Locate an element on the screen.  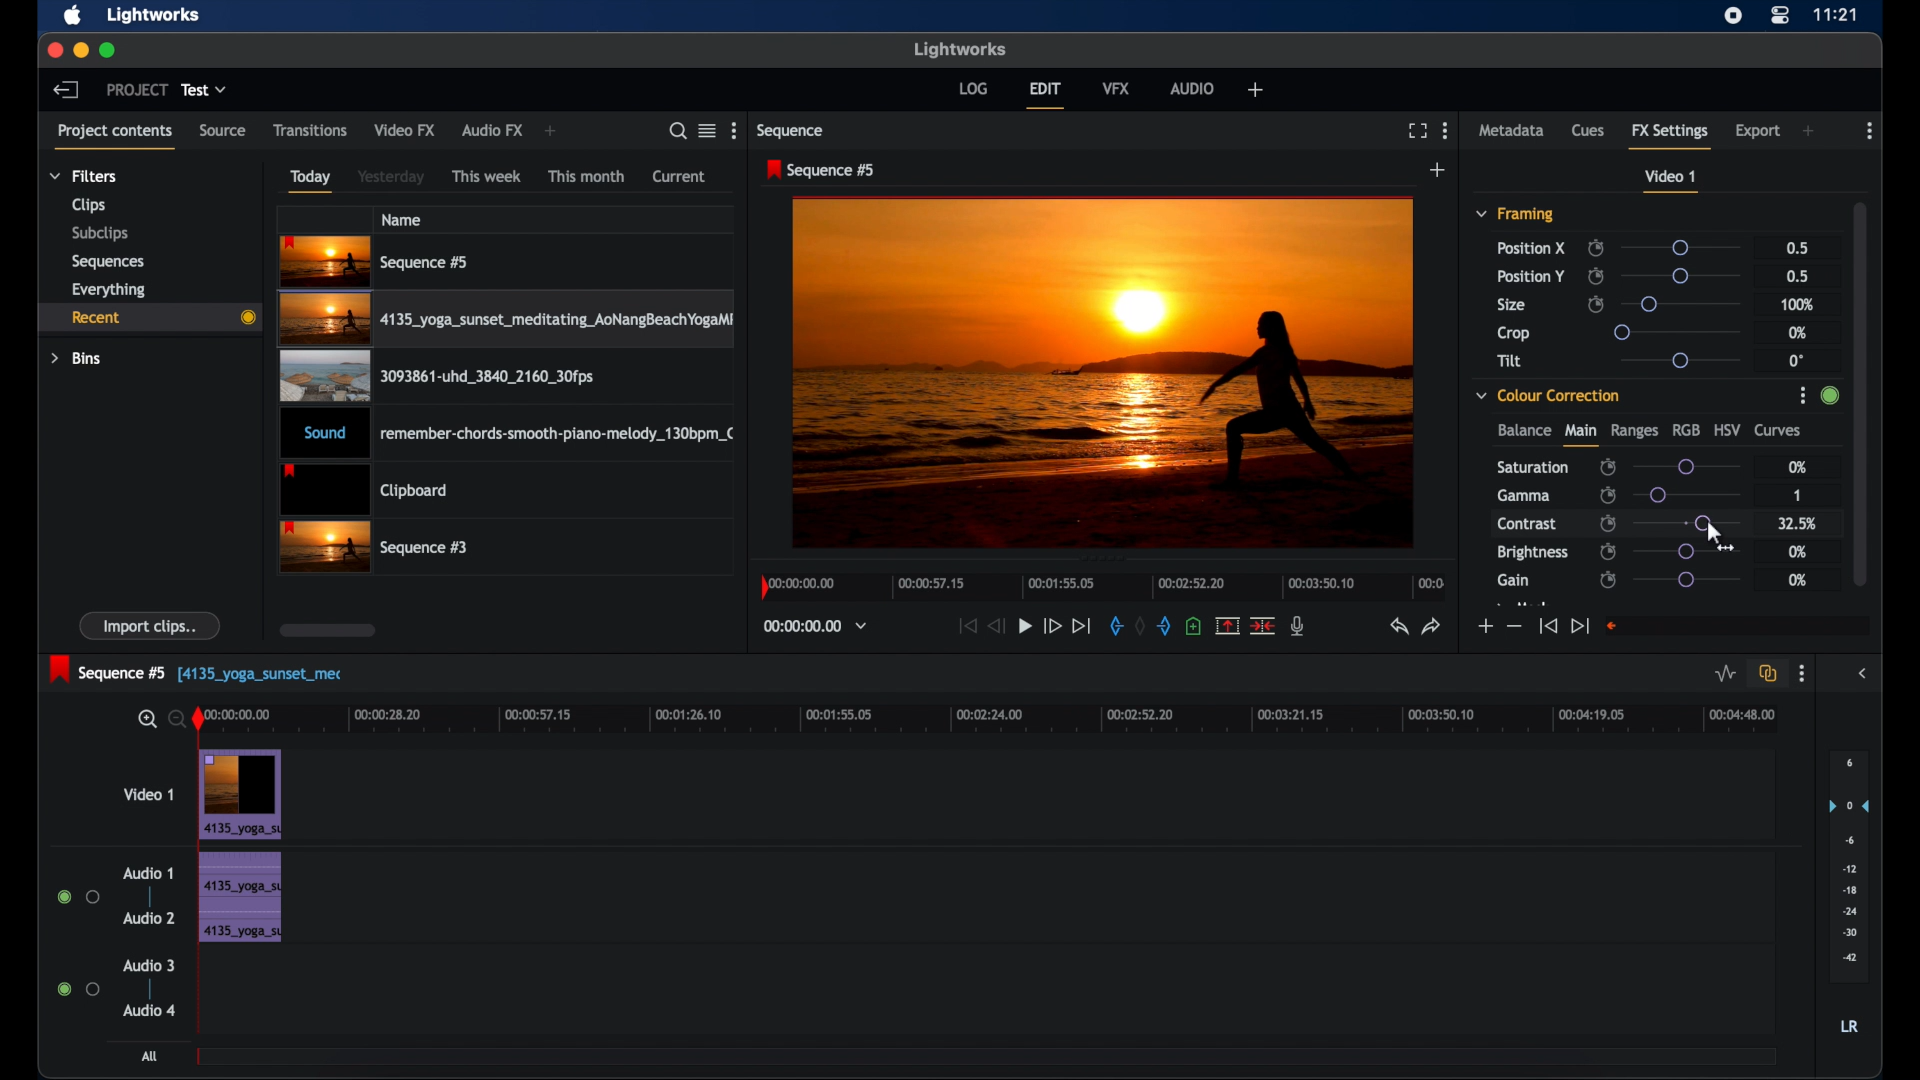
audio clip is located at coordinates (510, 435).